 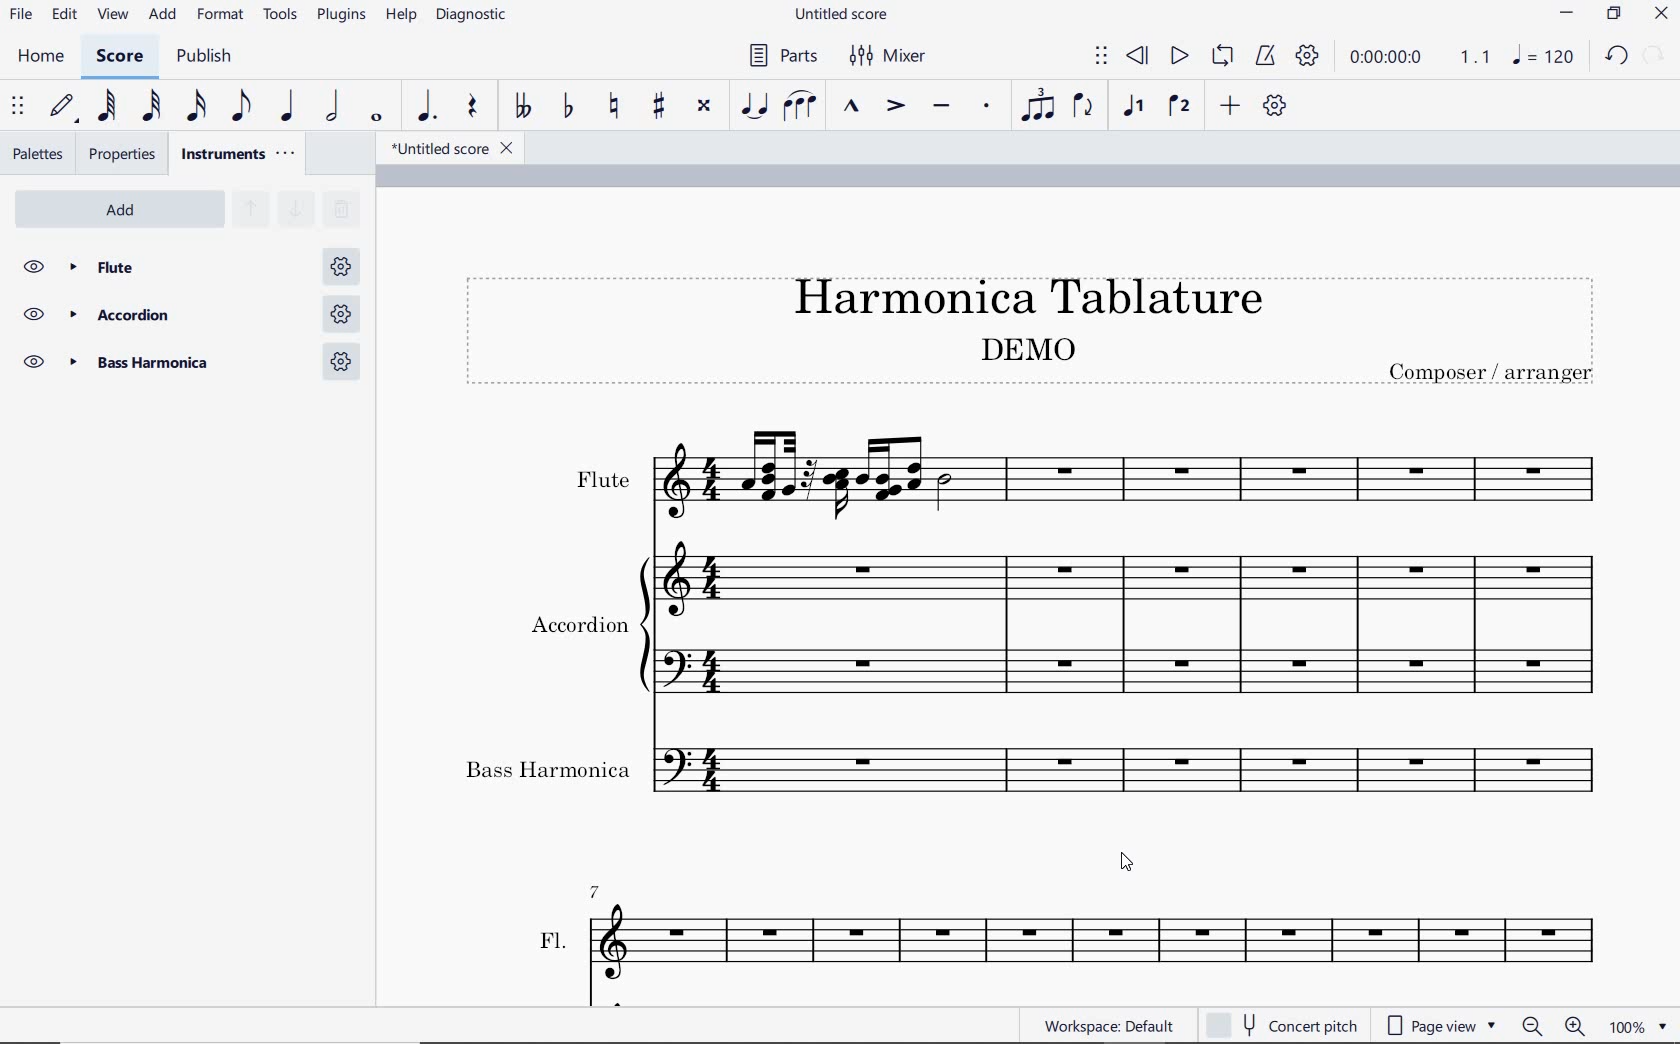 I want to click on Flute, so click(x=93, y=271).